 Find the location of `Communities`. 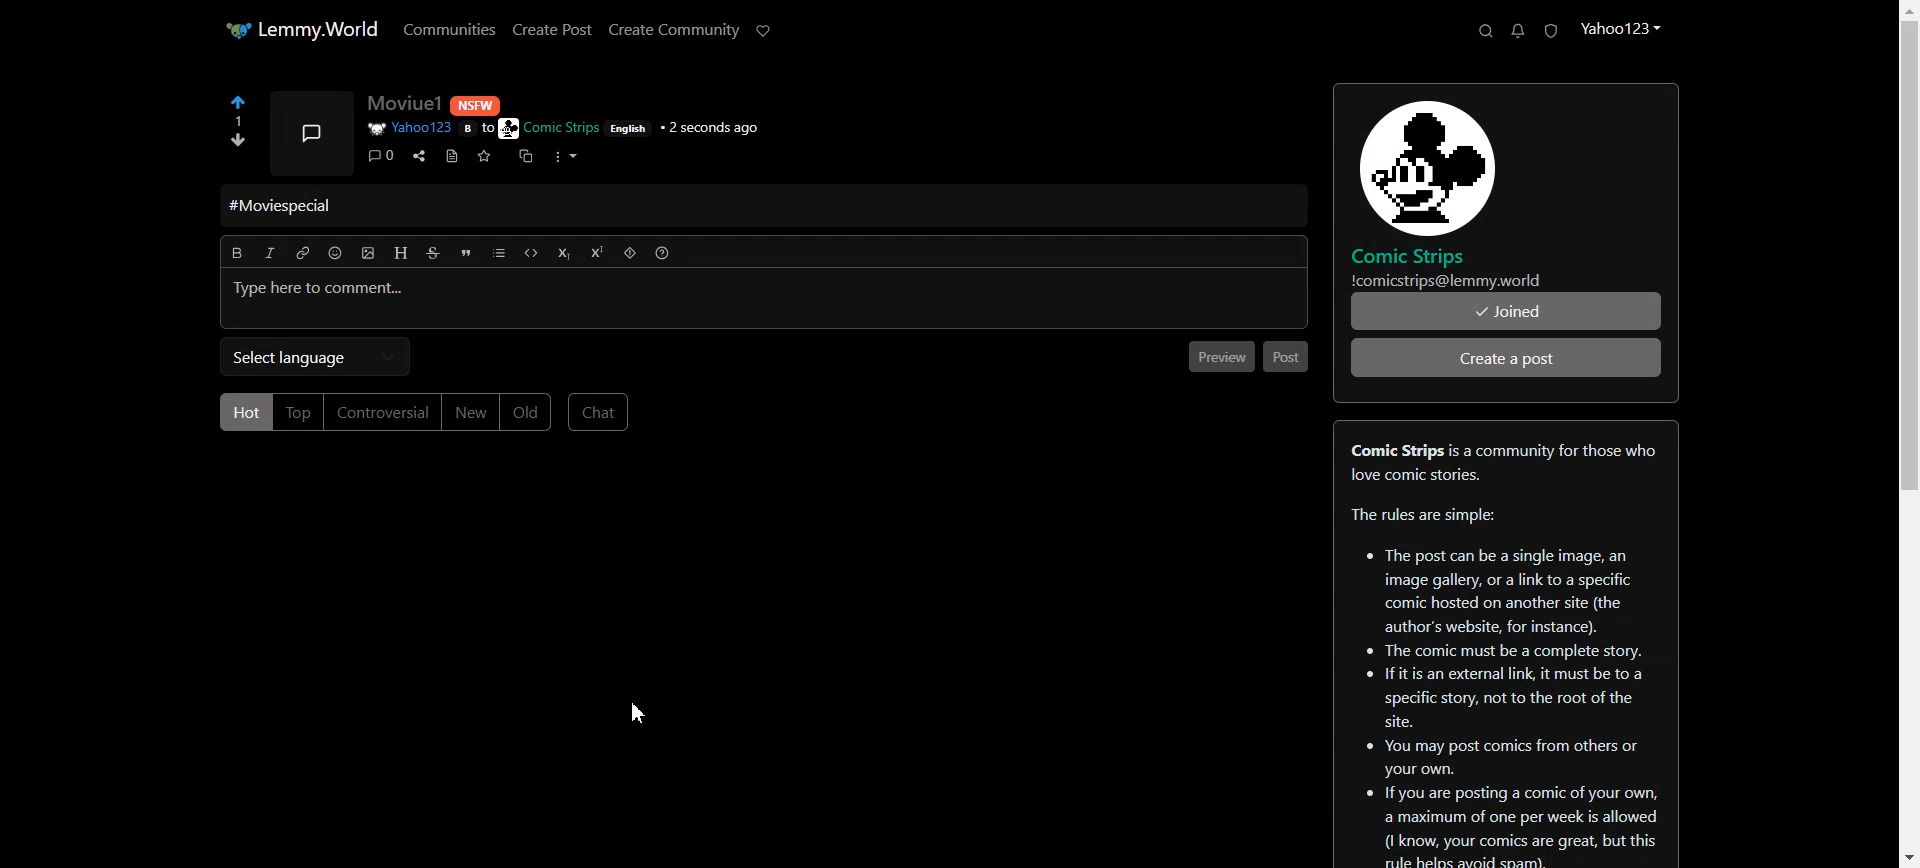

Communities is located at coordinates (447, 30).